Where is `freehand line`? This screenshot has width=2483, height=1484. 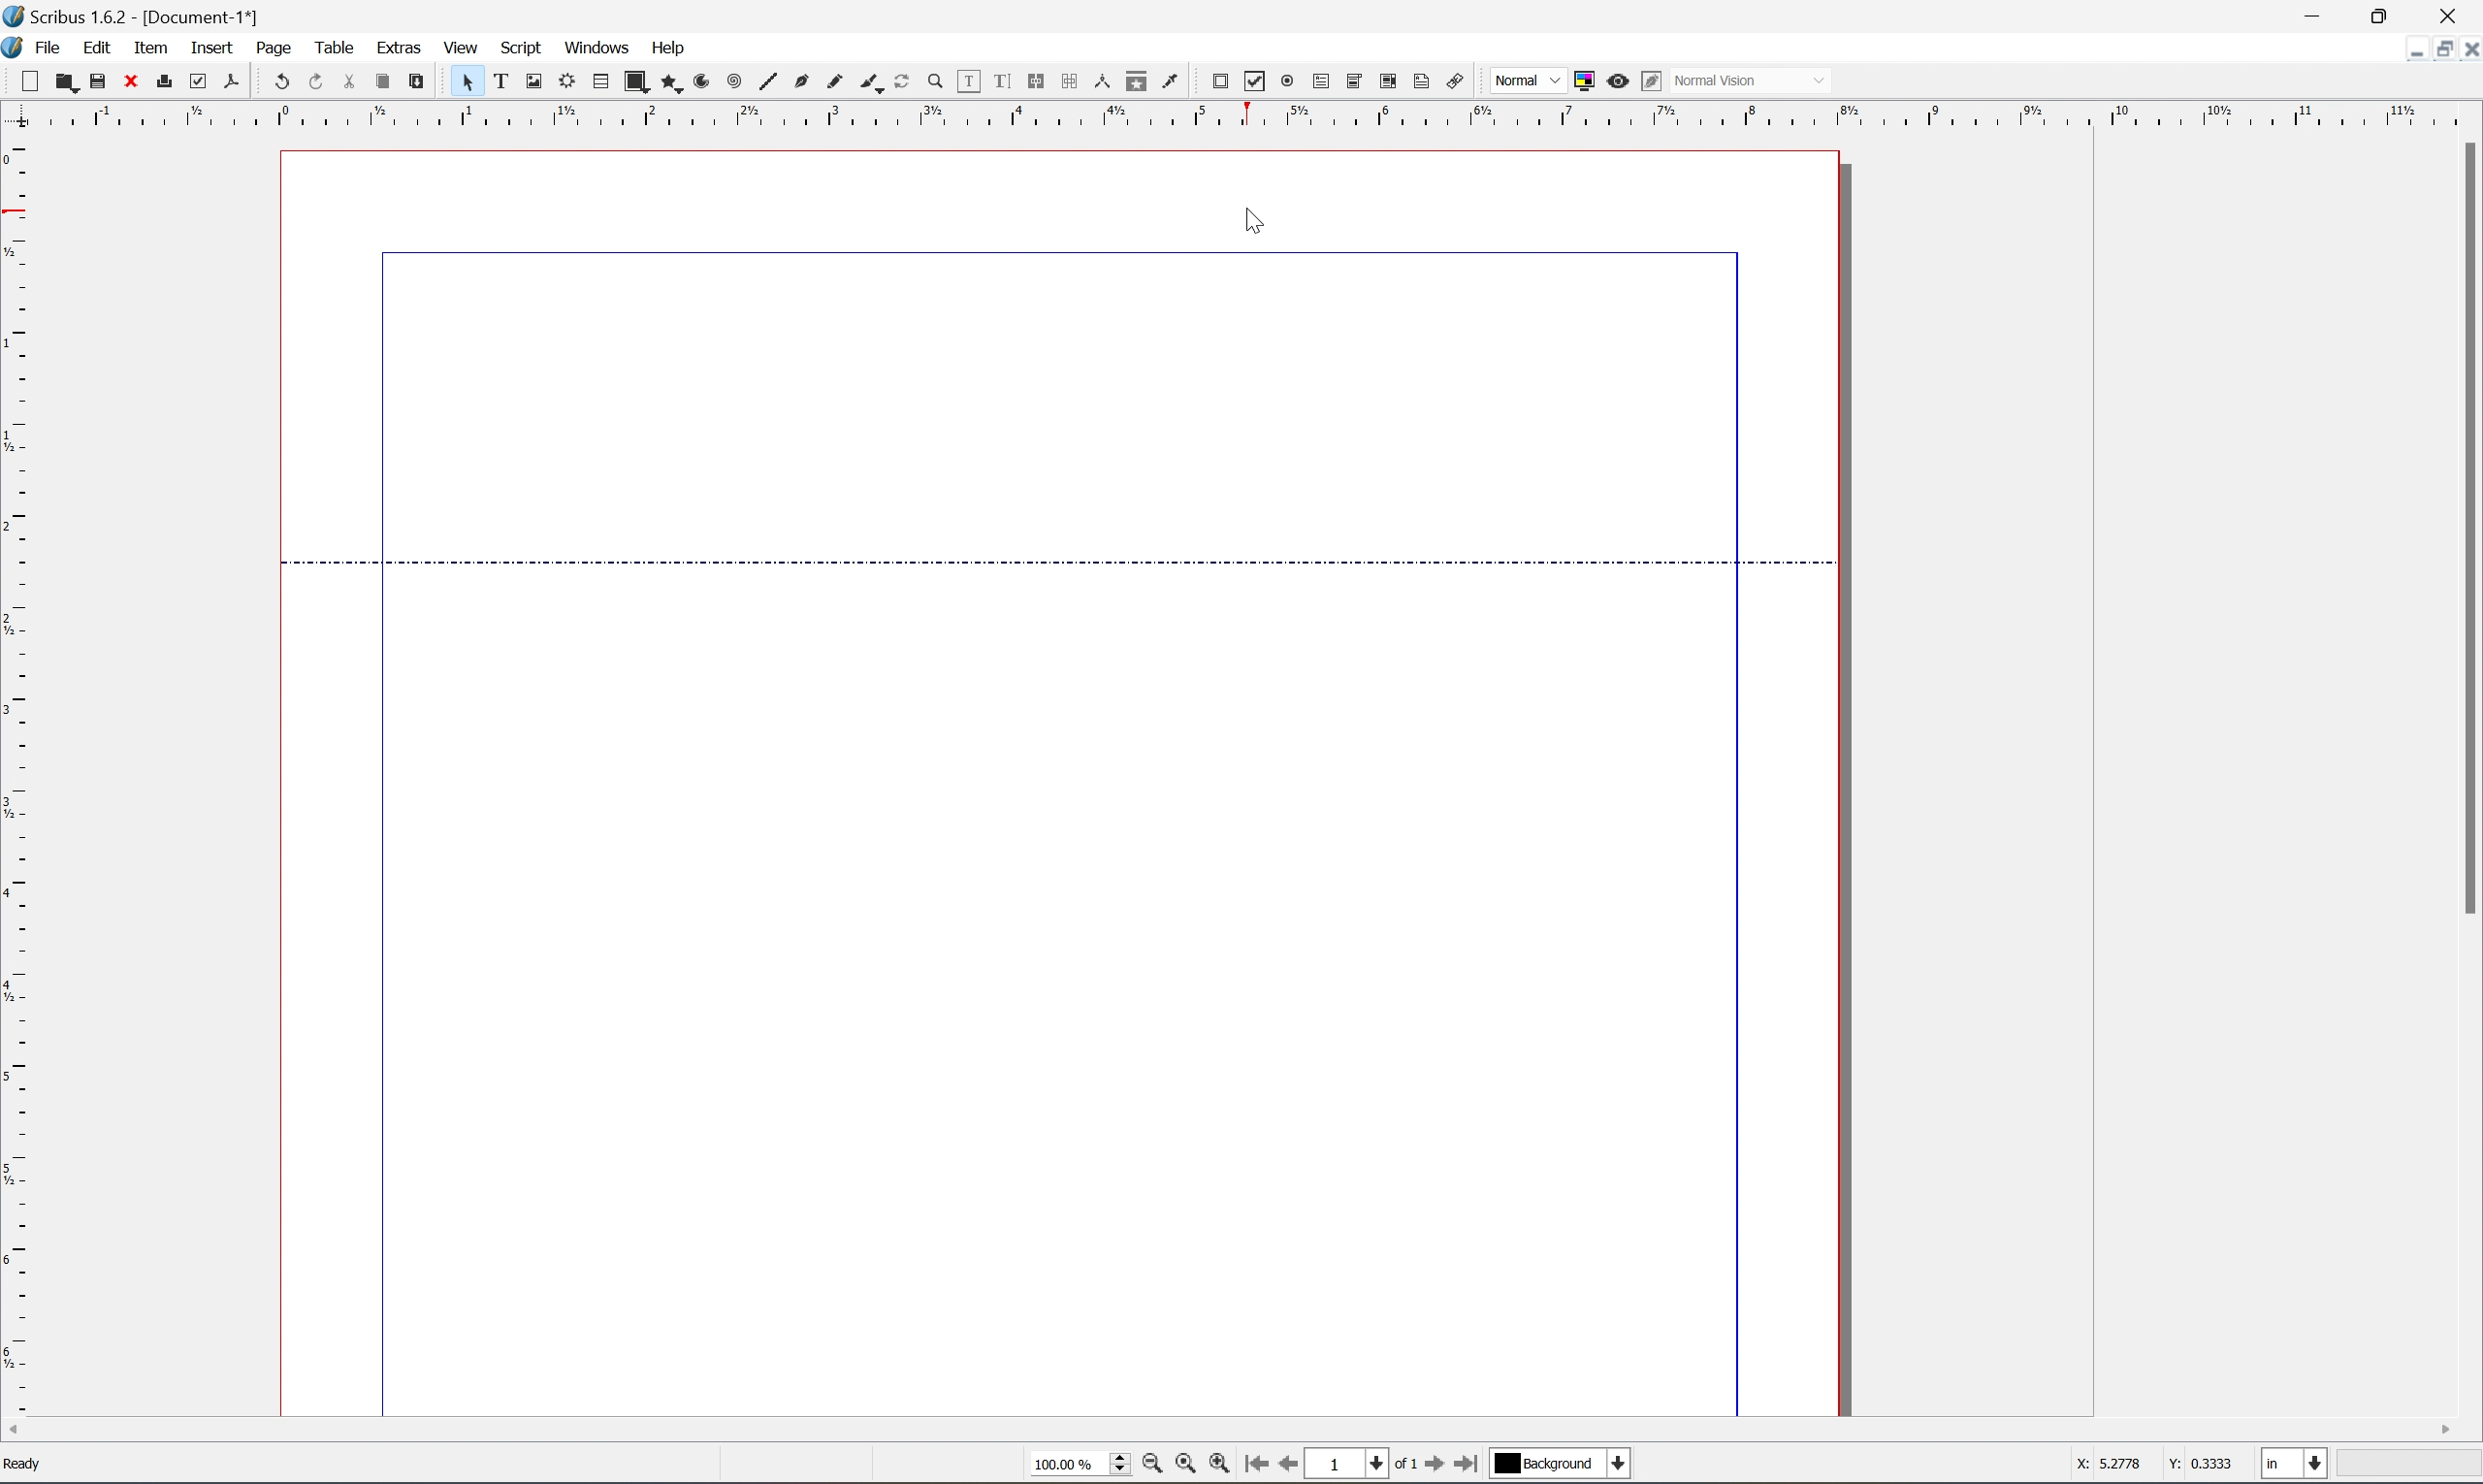
freehand line is located at coordinates (839, 82).